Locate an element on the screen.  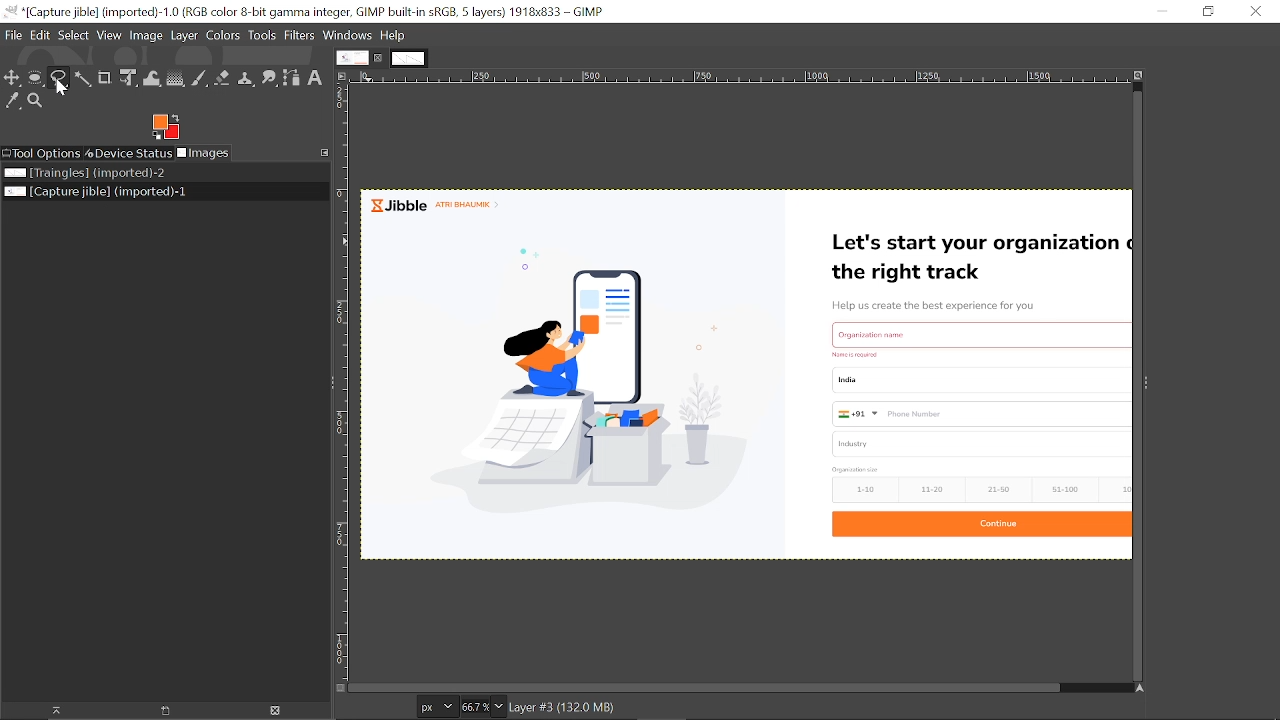
Free select tool is located at coordinates (60, 79).